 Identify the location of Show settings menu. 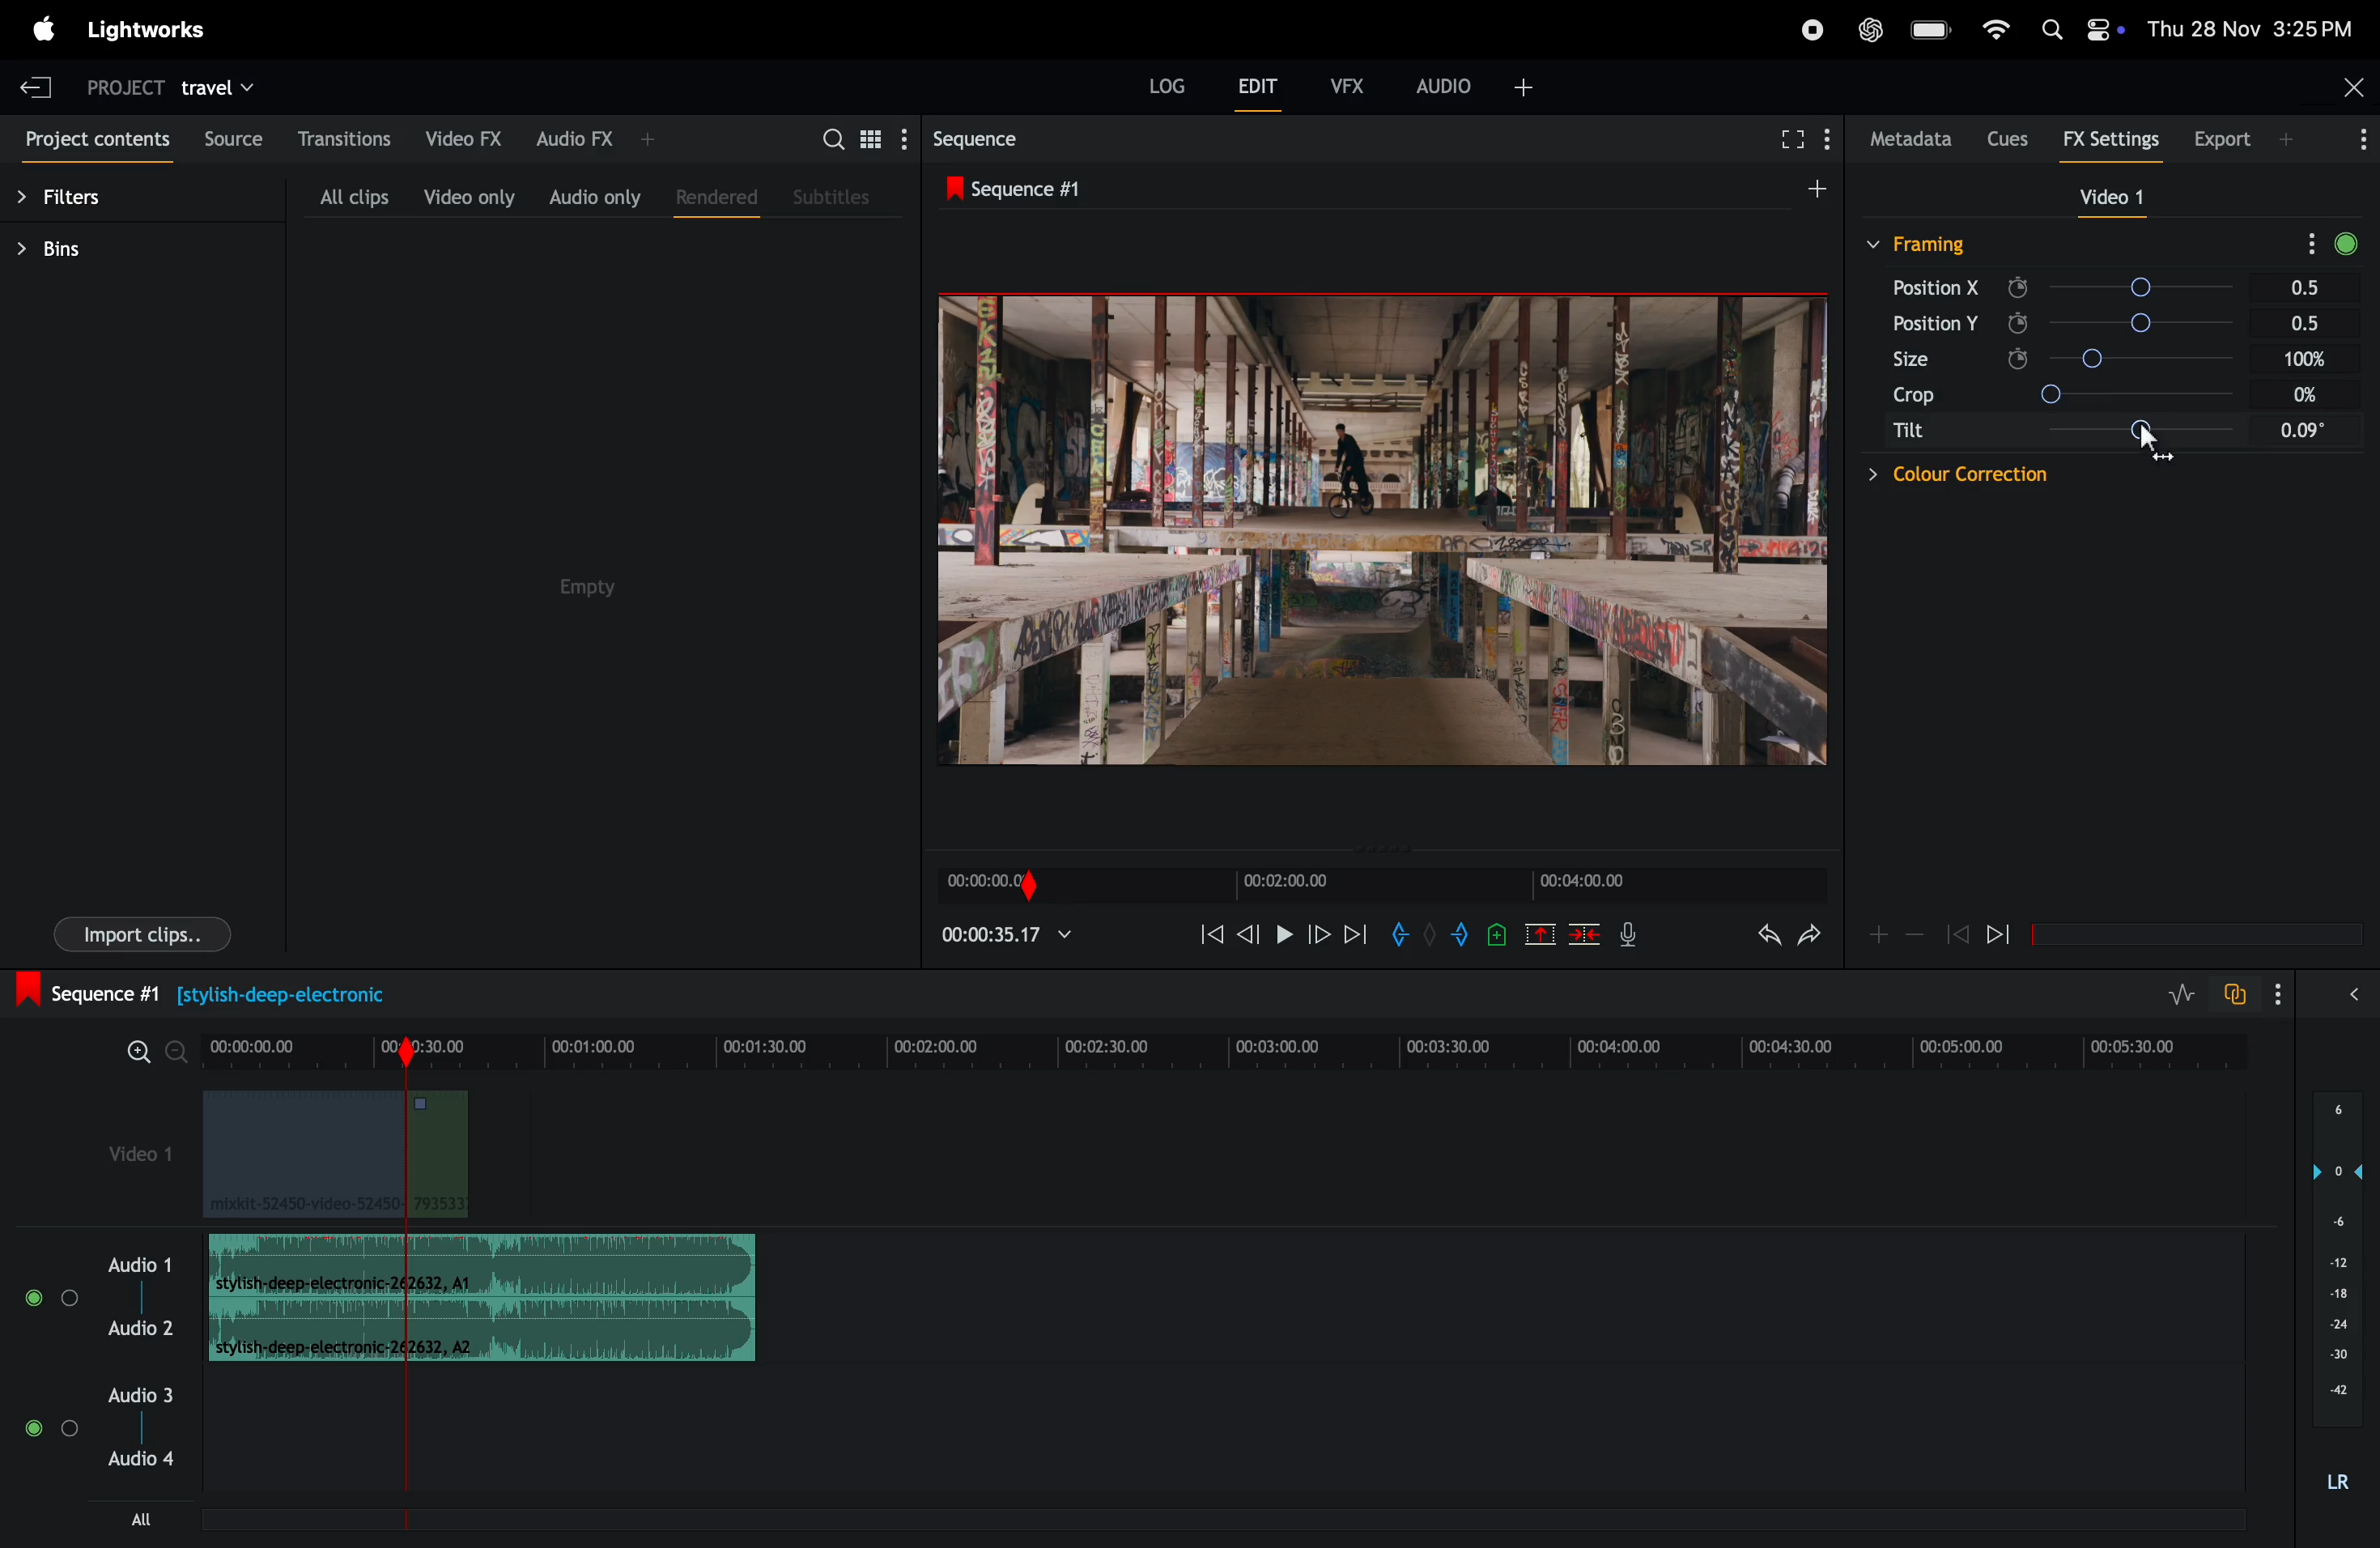
(2284, 991).